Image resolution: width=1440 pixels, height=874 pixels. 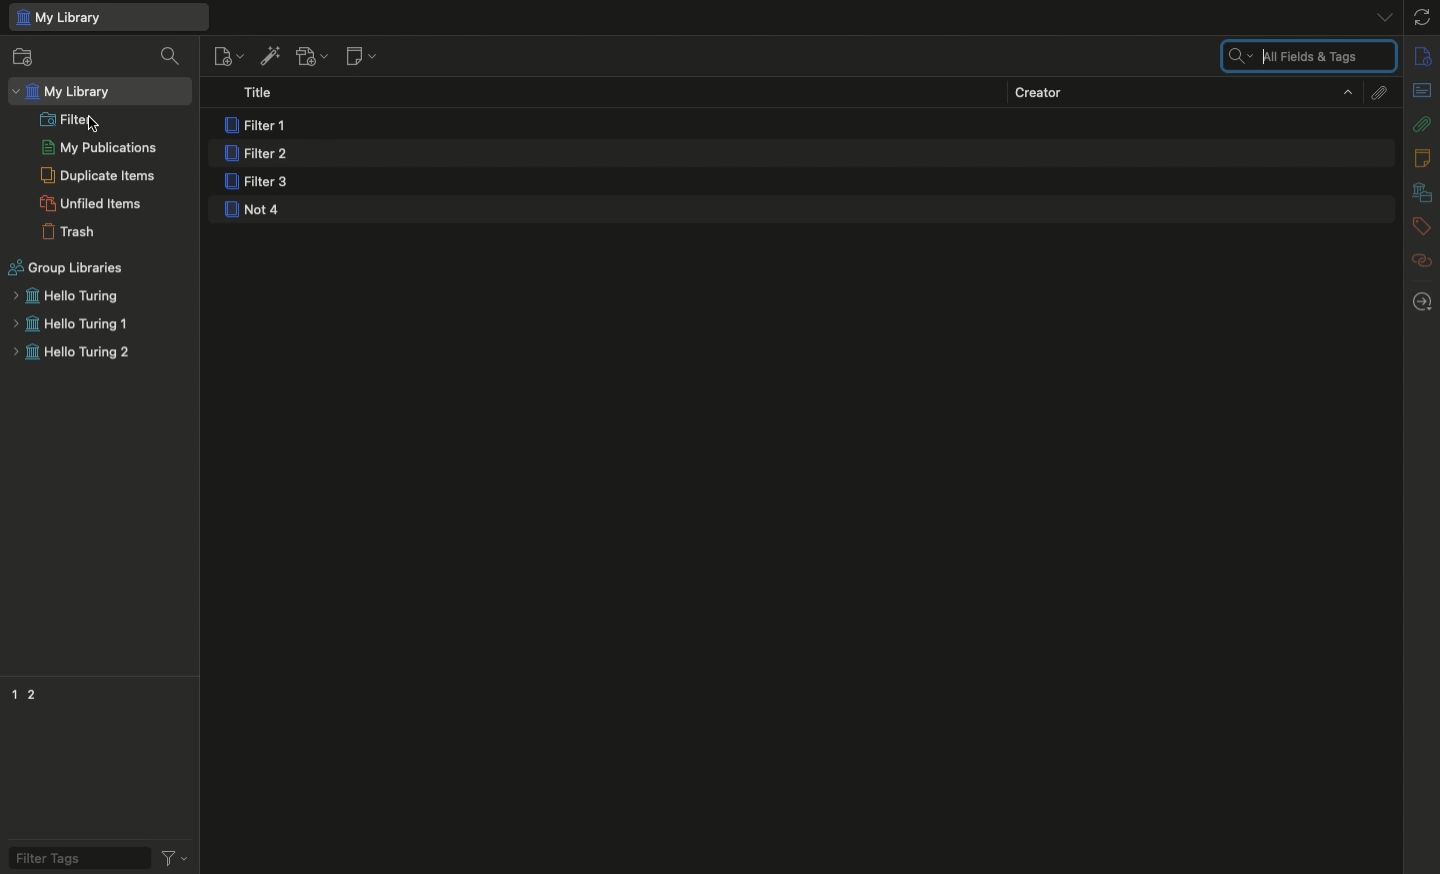 What do you see at coordinates (1425, 158) in the screenshot?
I see `Notes` at bounding box center [1425, 158].